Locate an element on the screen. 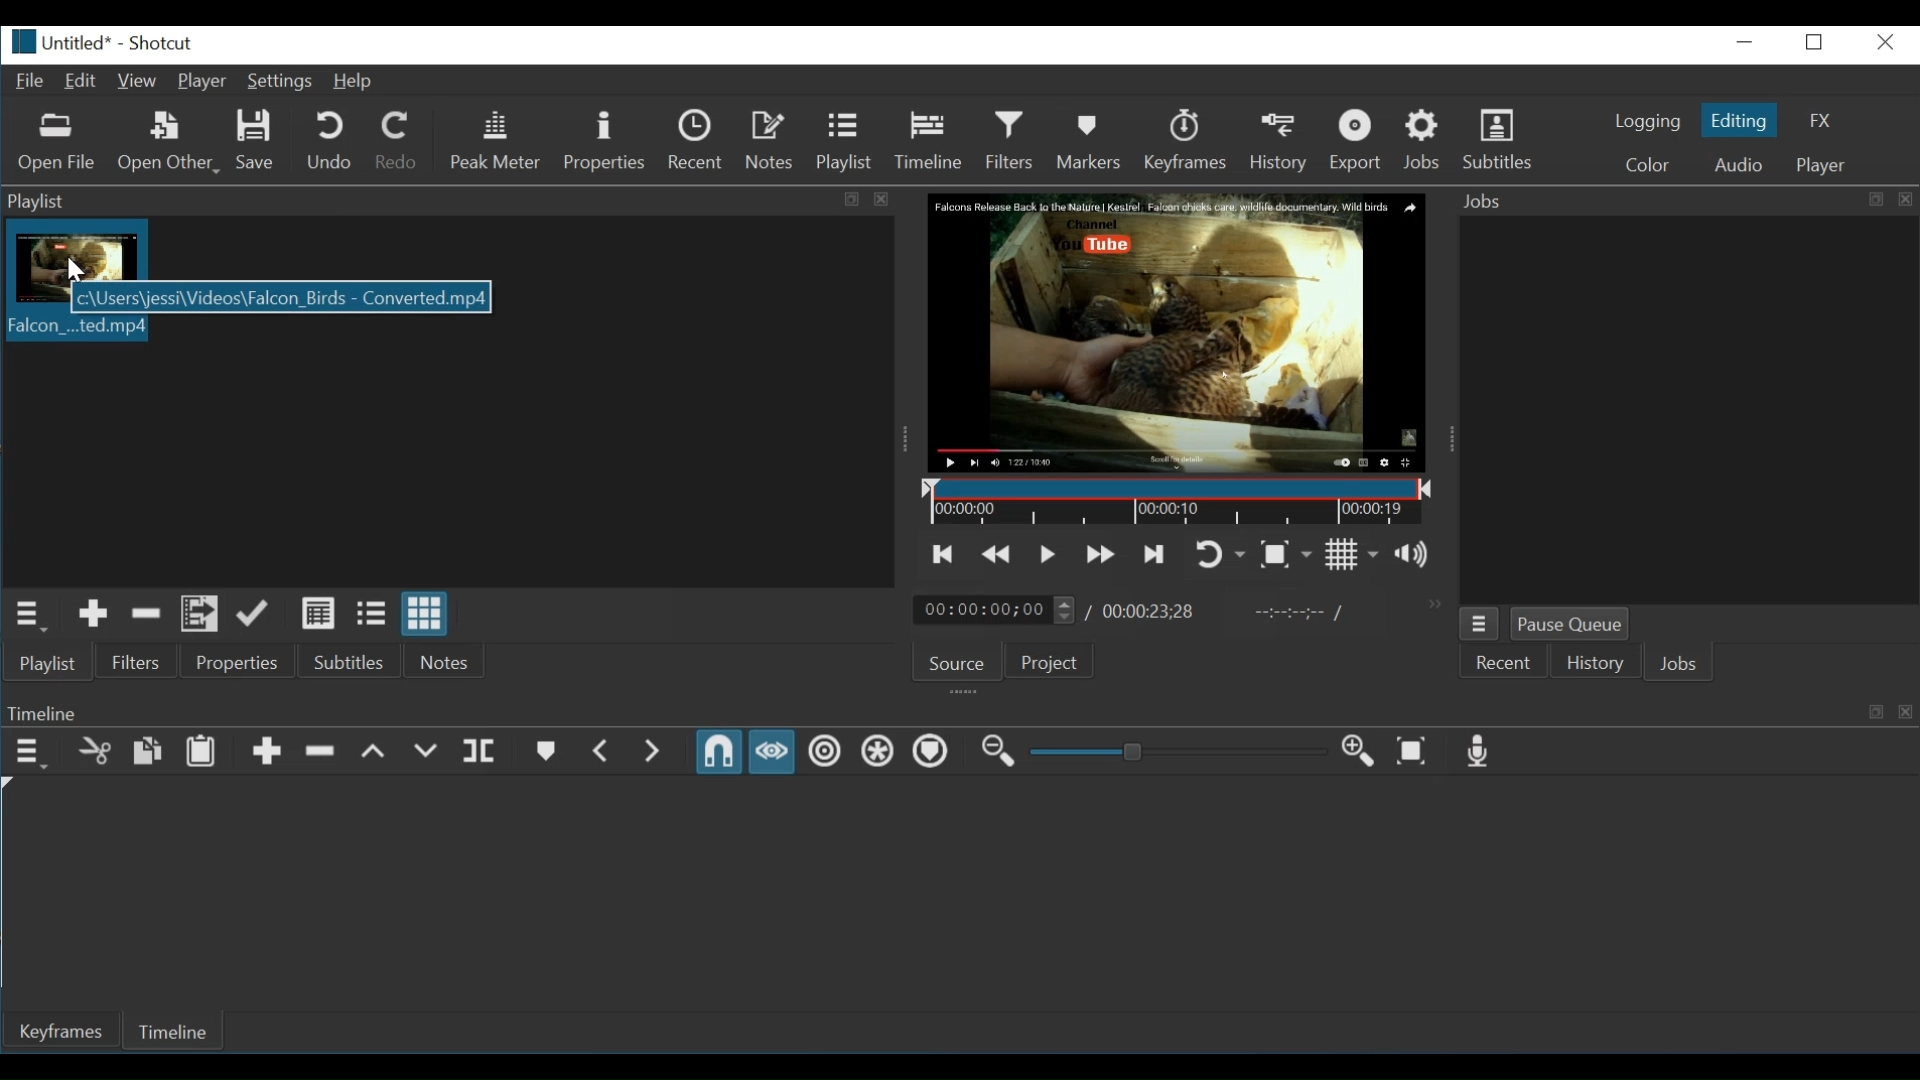 The height and width of the screenshot is (1080, 1920). Skip to the next point is located at coordinates (1151, 554).